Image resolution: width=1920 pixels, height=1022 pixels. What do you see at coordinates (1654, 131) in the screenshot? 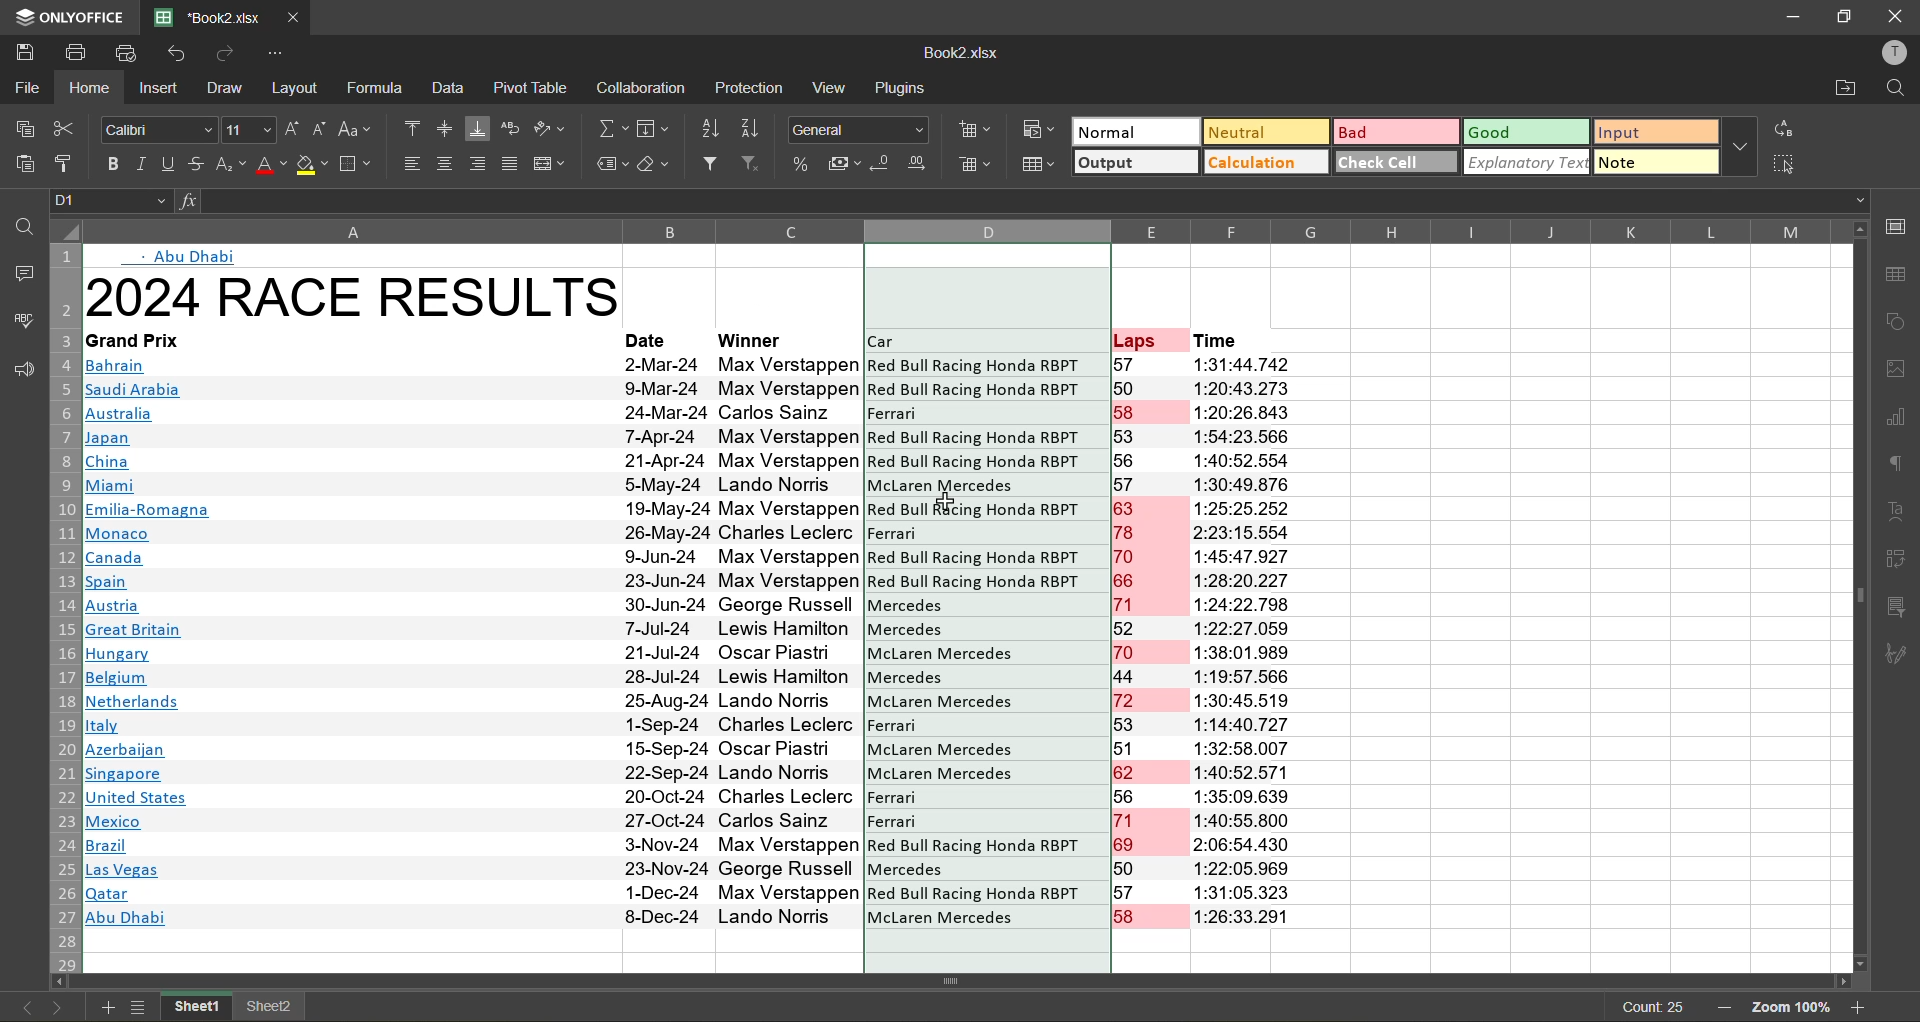
I see `input` at bounding box center [1654, 131].